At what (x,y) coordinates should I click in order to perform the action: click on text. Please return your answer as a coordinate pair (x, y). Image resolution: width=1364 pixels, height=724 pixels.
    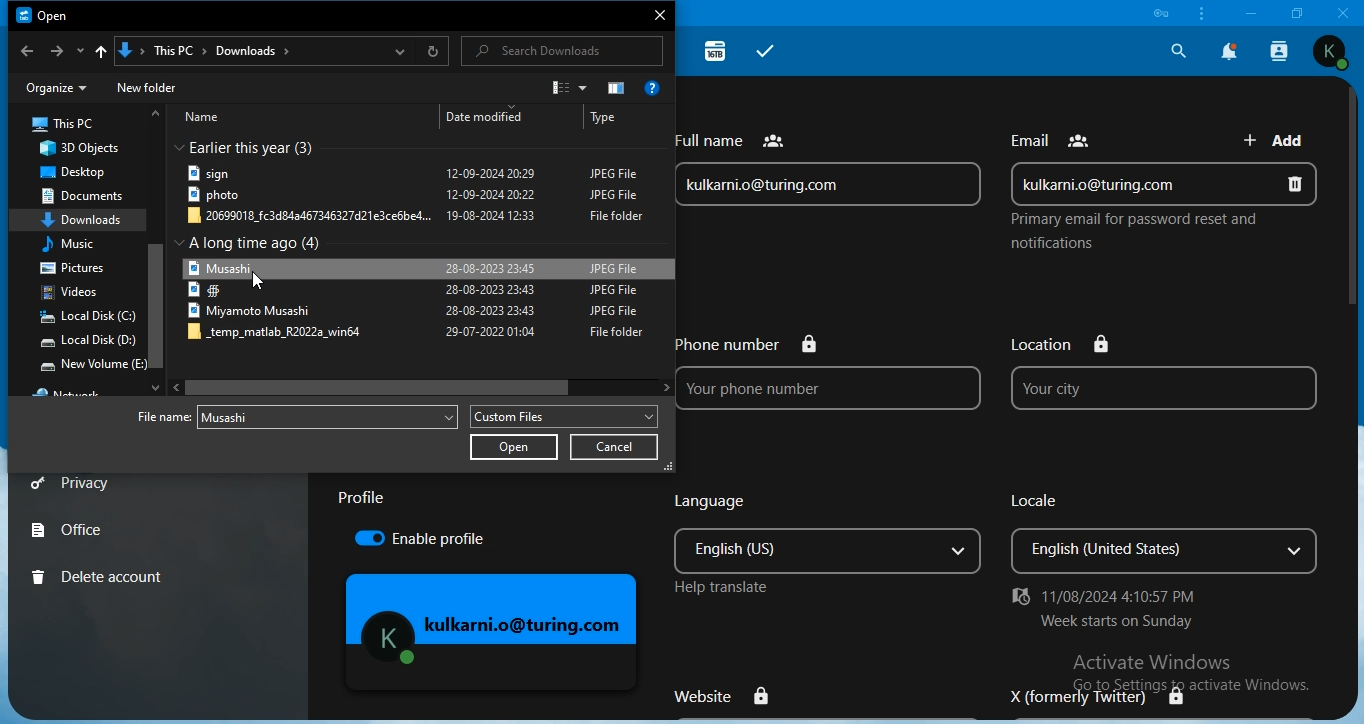
    Looking at the image, I should click on (1130, 233).